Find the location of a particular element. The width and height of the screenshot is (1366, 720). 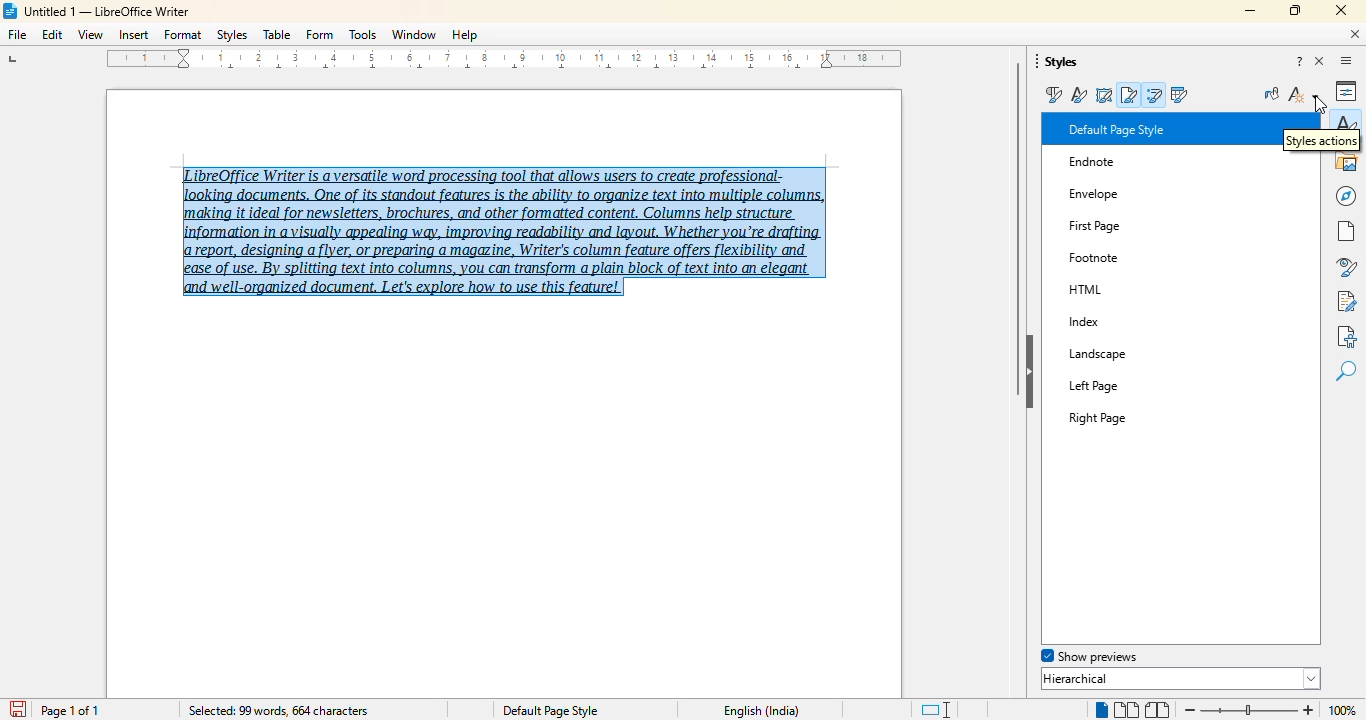

single page view is located at coordinates (1097, 710).